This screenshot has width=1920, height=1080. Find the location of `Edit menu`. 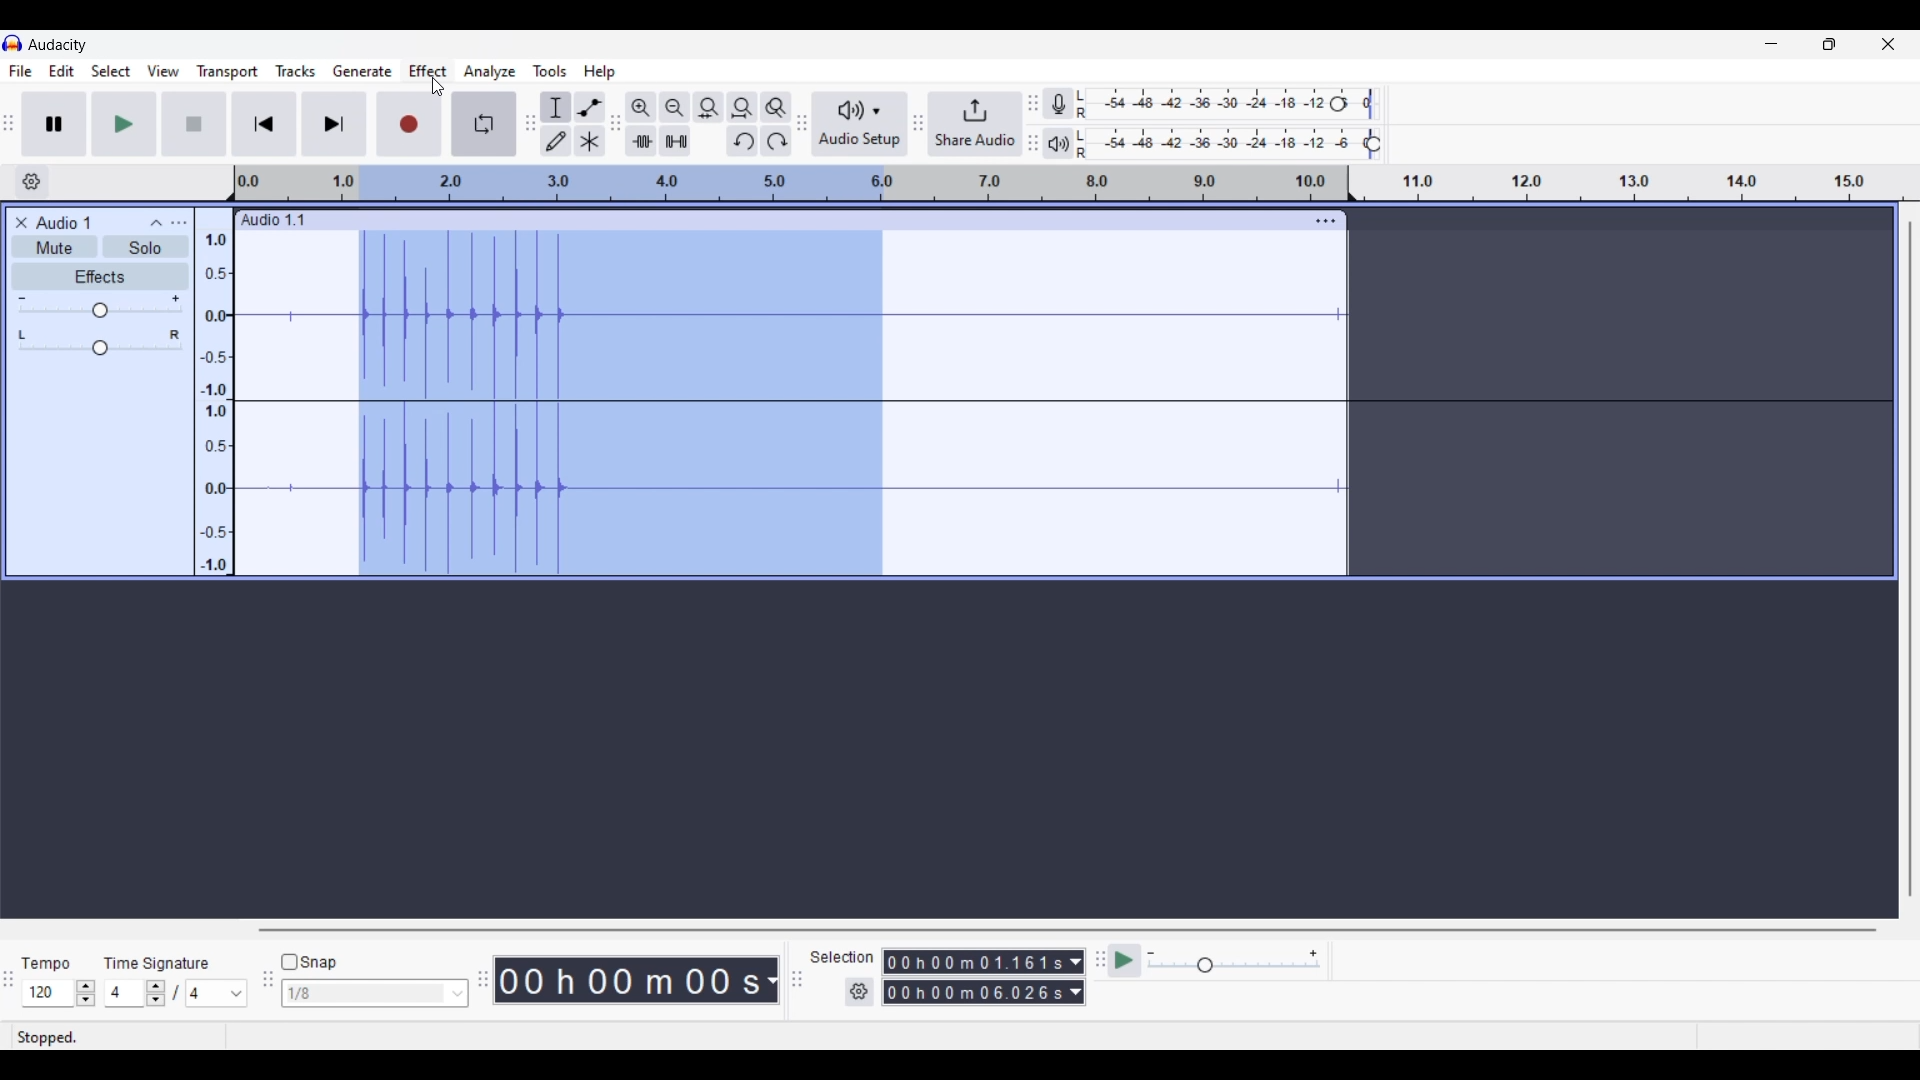

Edit menu is located at coordinates (62, 70).